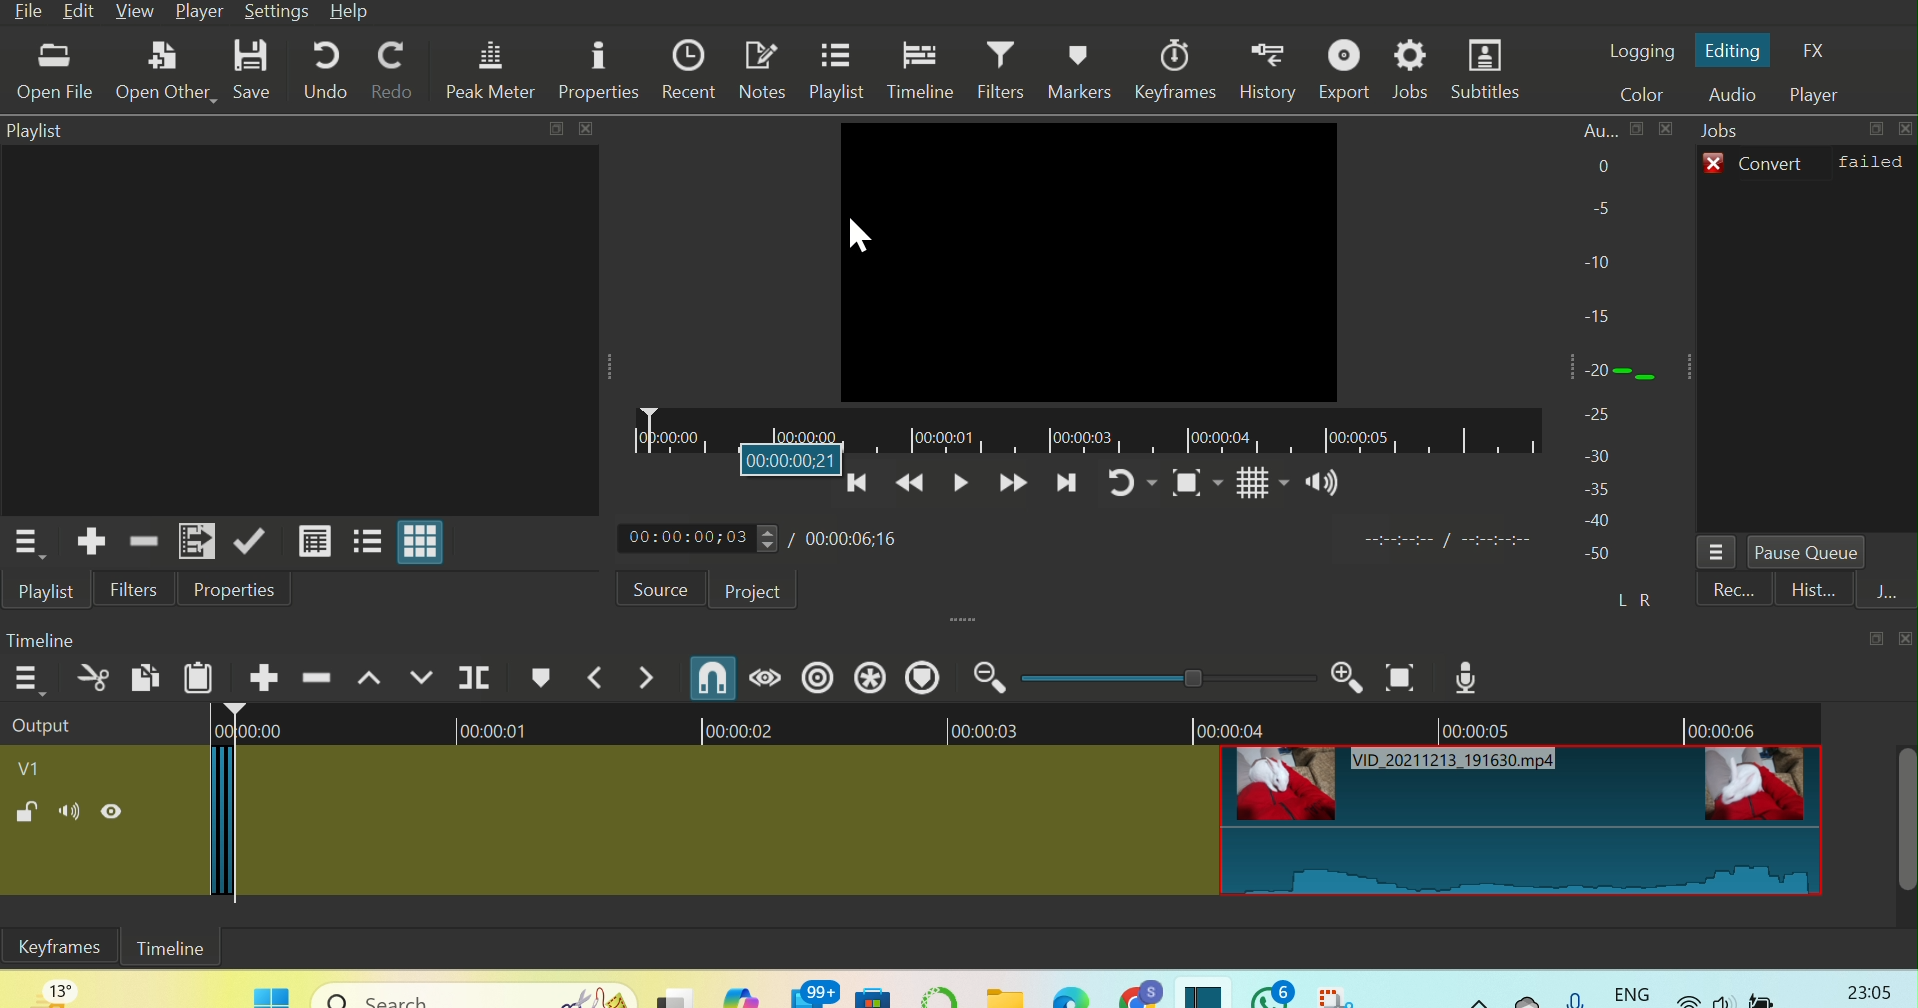  What do you see at coordinates (91, 675) in the screenshot?
I see `Cut` at bounding box center [91, 675].